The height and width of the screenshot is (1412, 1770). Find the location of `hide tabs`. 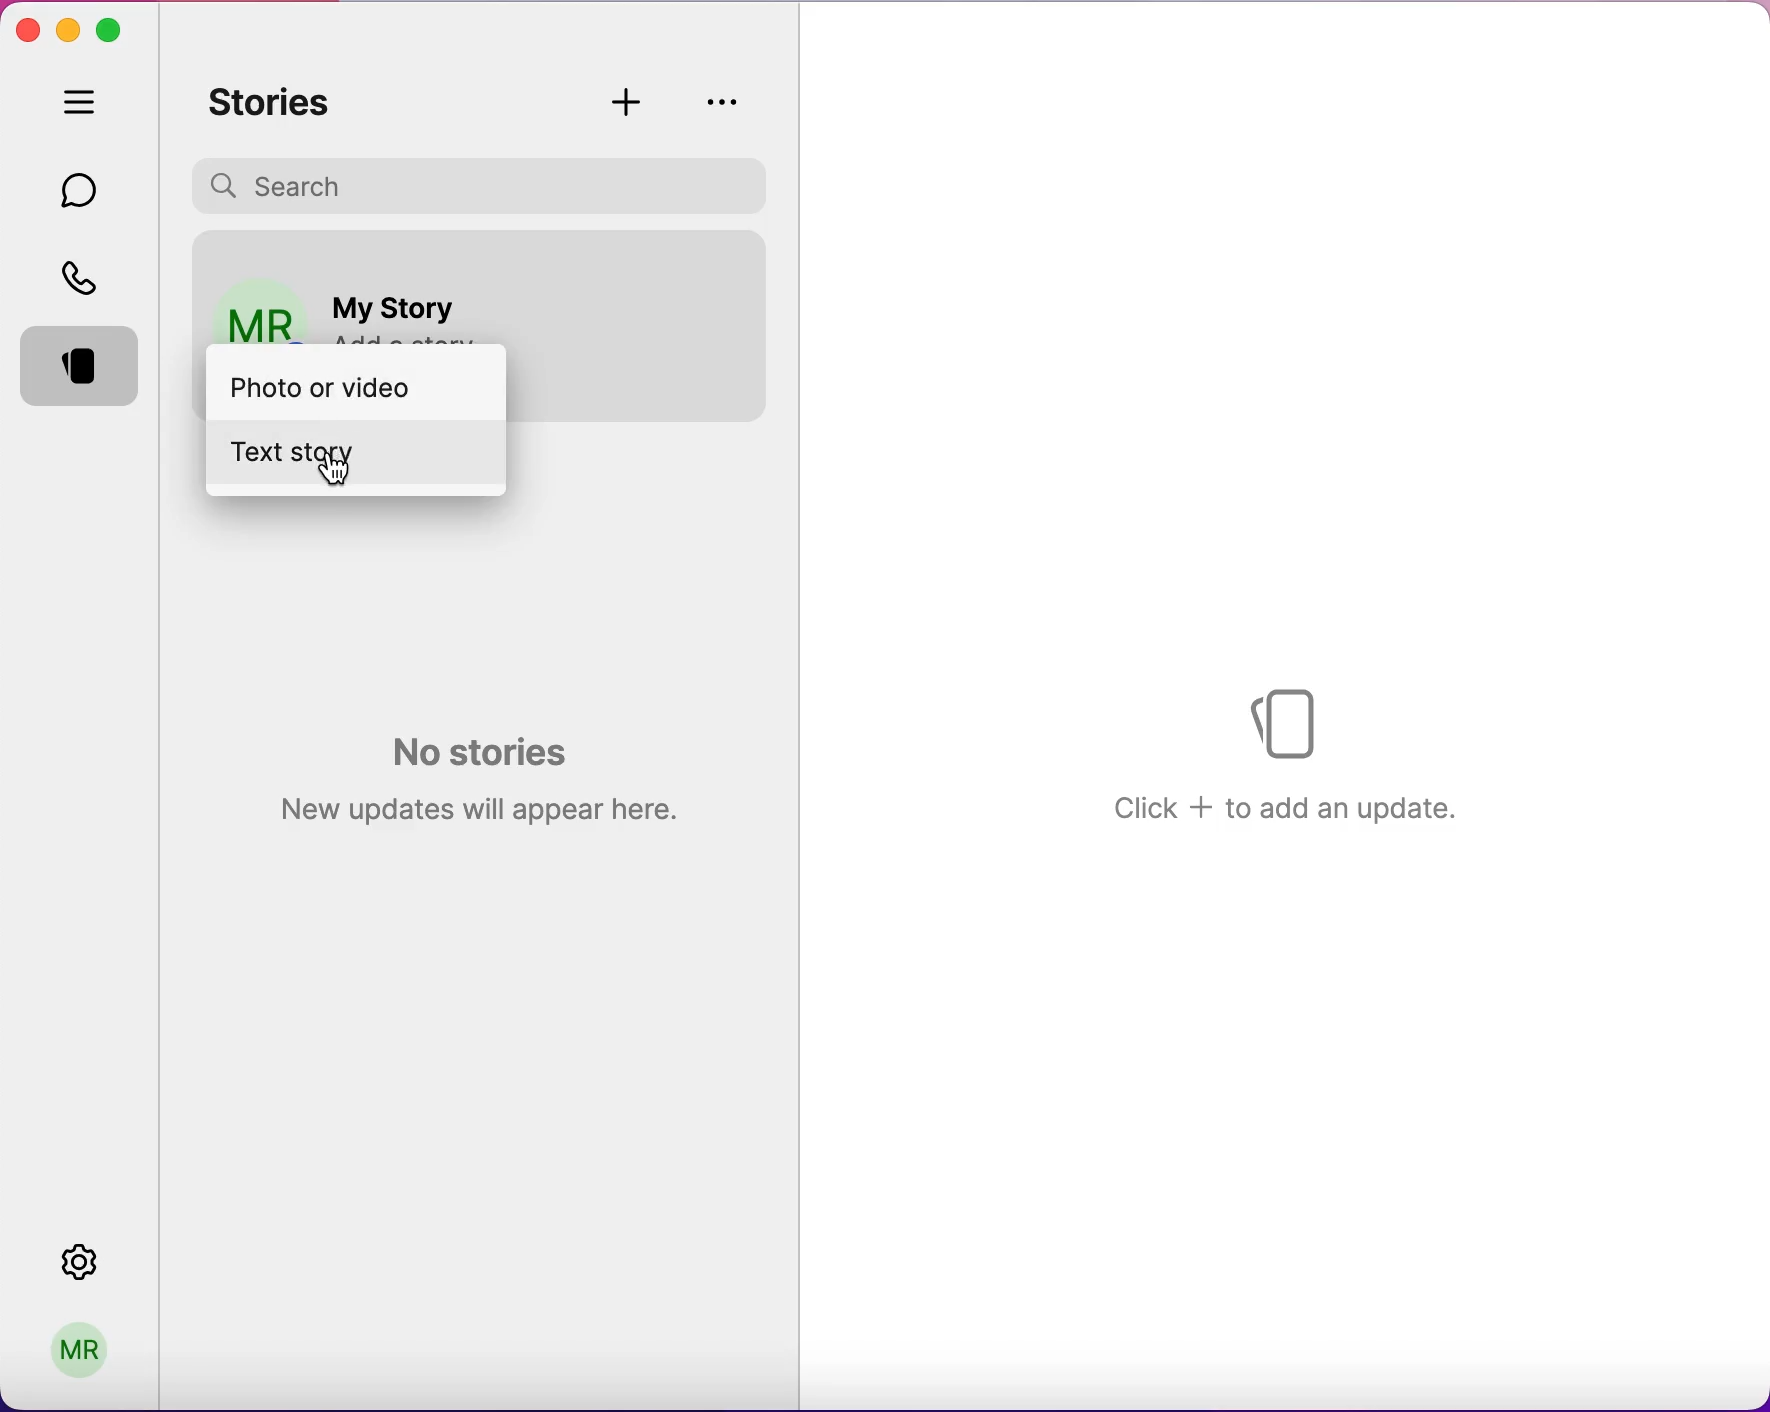

hide tabs is located at coordinates (84, 106).